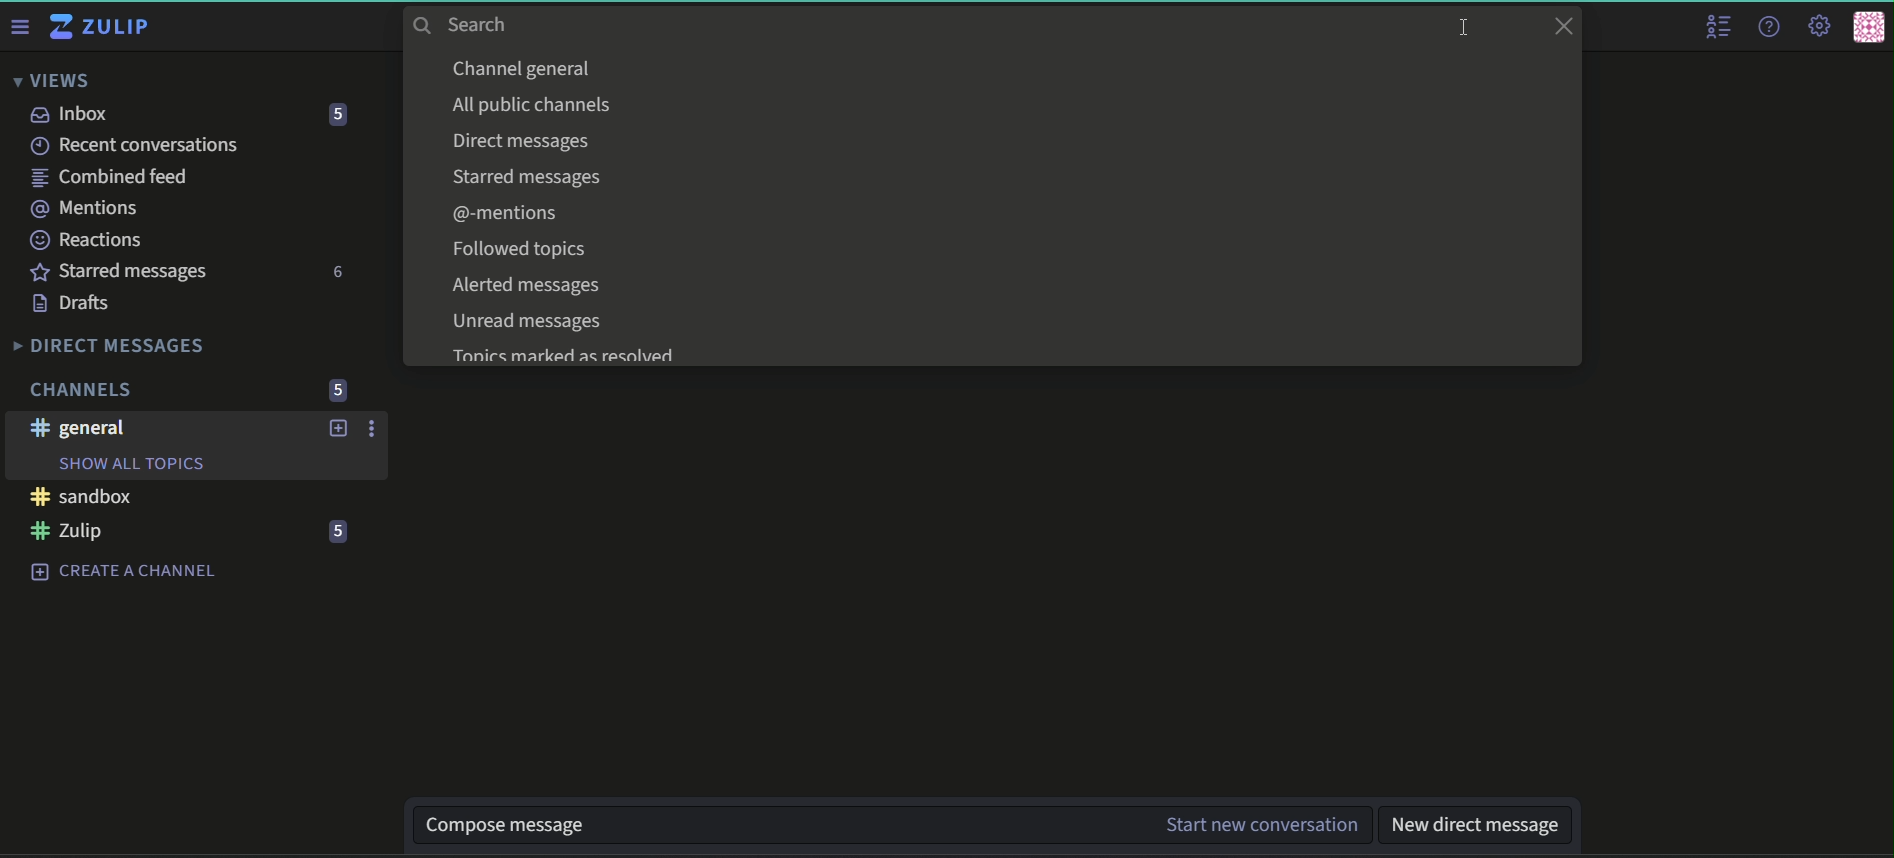 The width and height of the screenshot is (1894, 858). What do you see at coordinates (336, 113) in the screenshot?
I see `number` at bounding box center [336, 113].